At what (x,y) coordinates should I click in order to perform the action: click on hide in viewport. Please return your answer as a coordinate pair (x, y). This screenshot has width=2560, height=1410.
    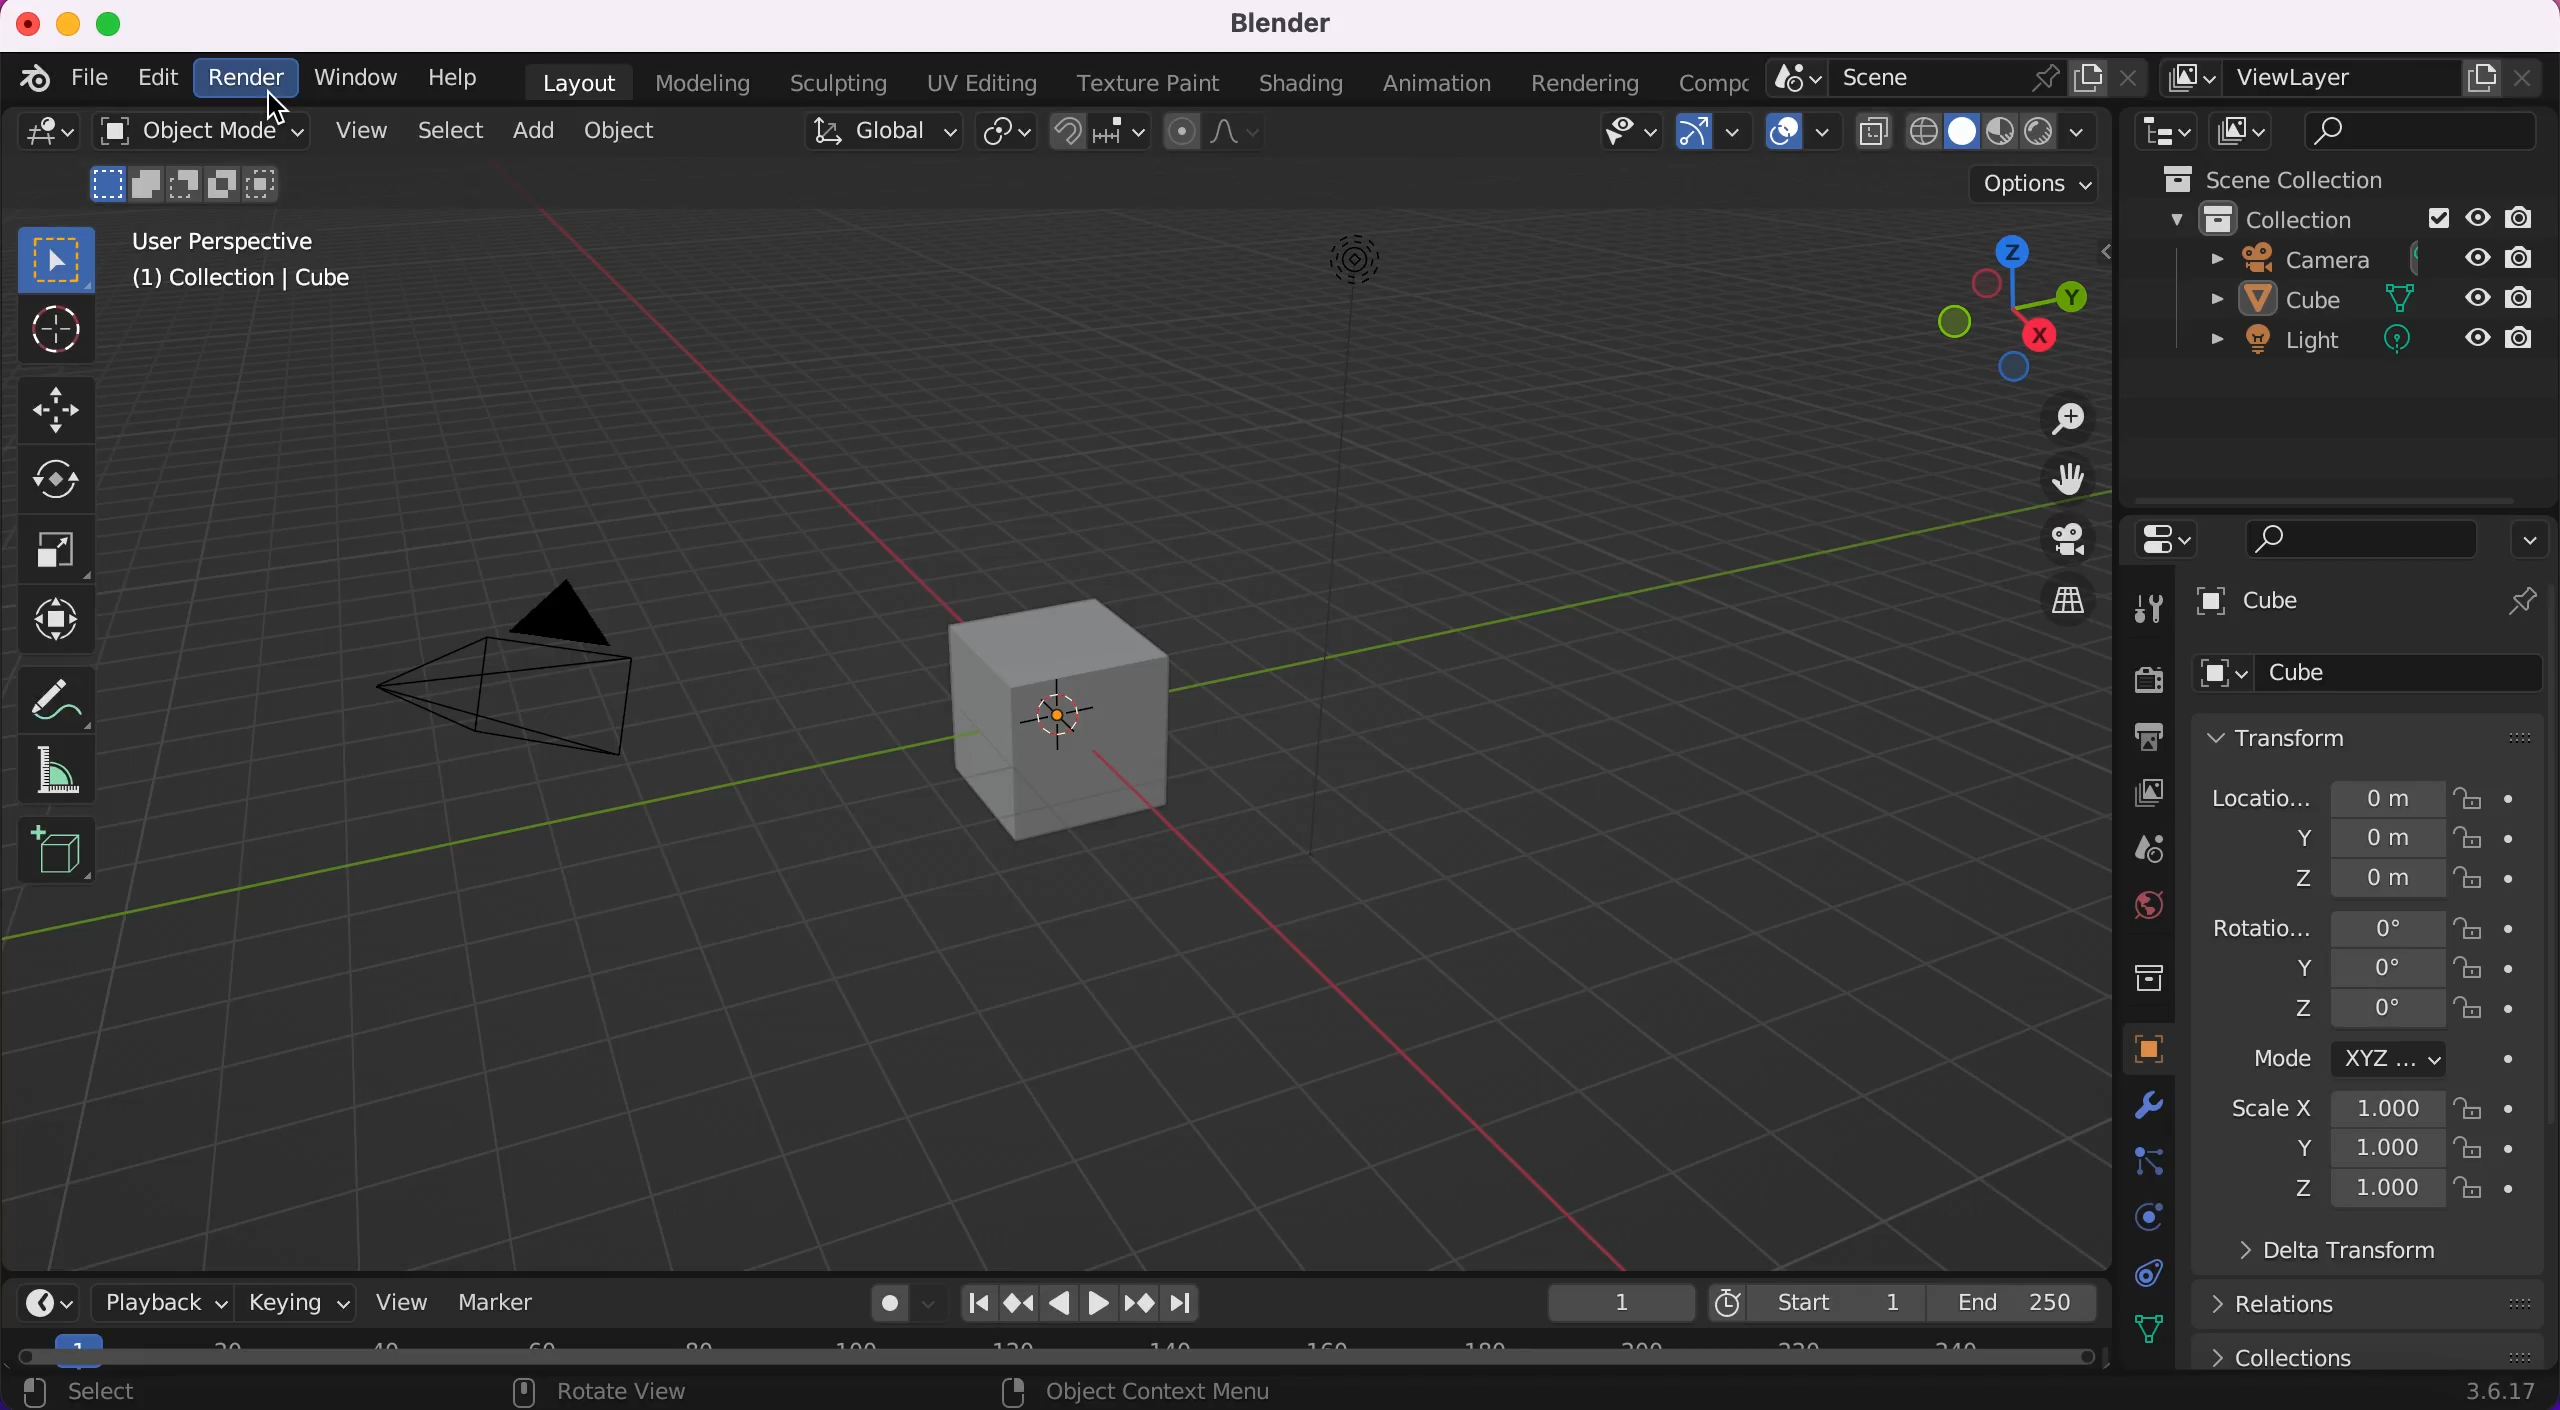
    Looking at the image, I should click on (2474, 295).